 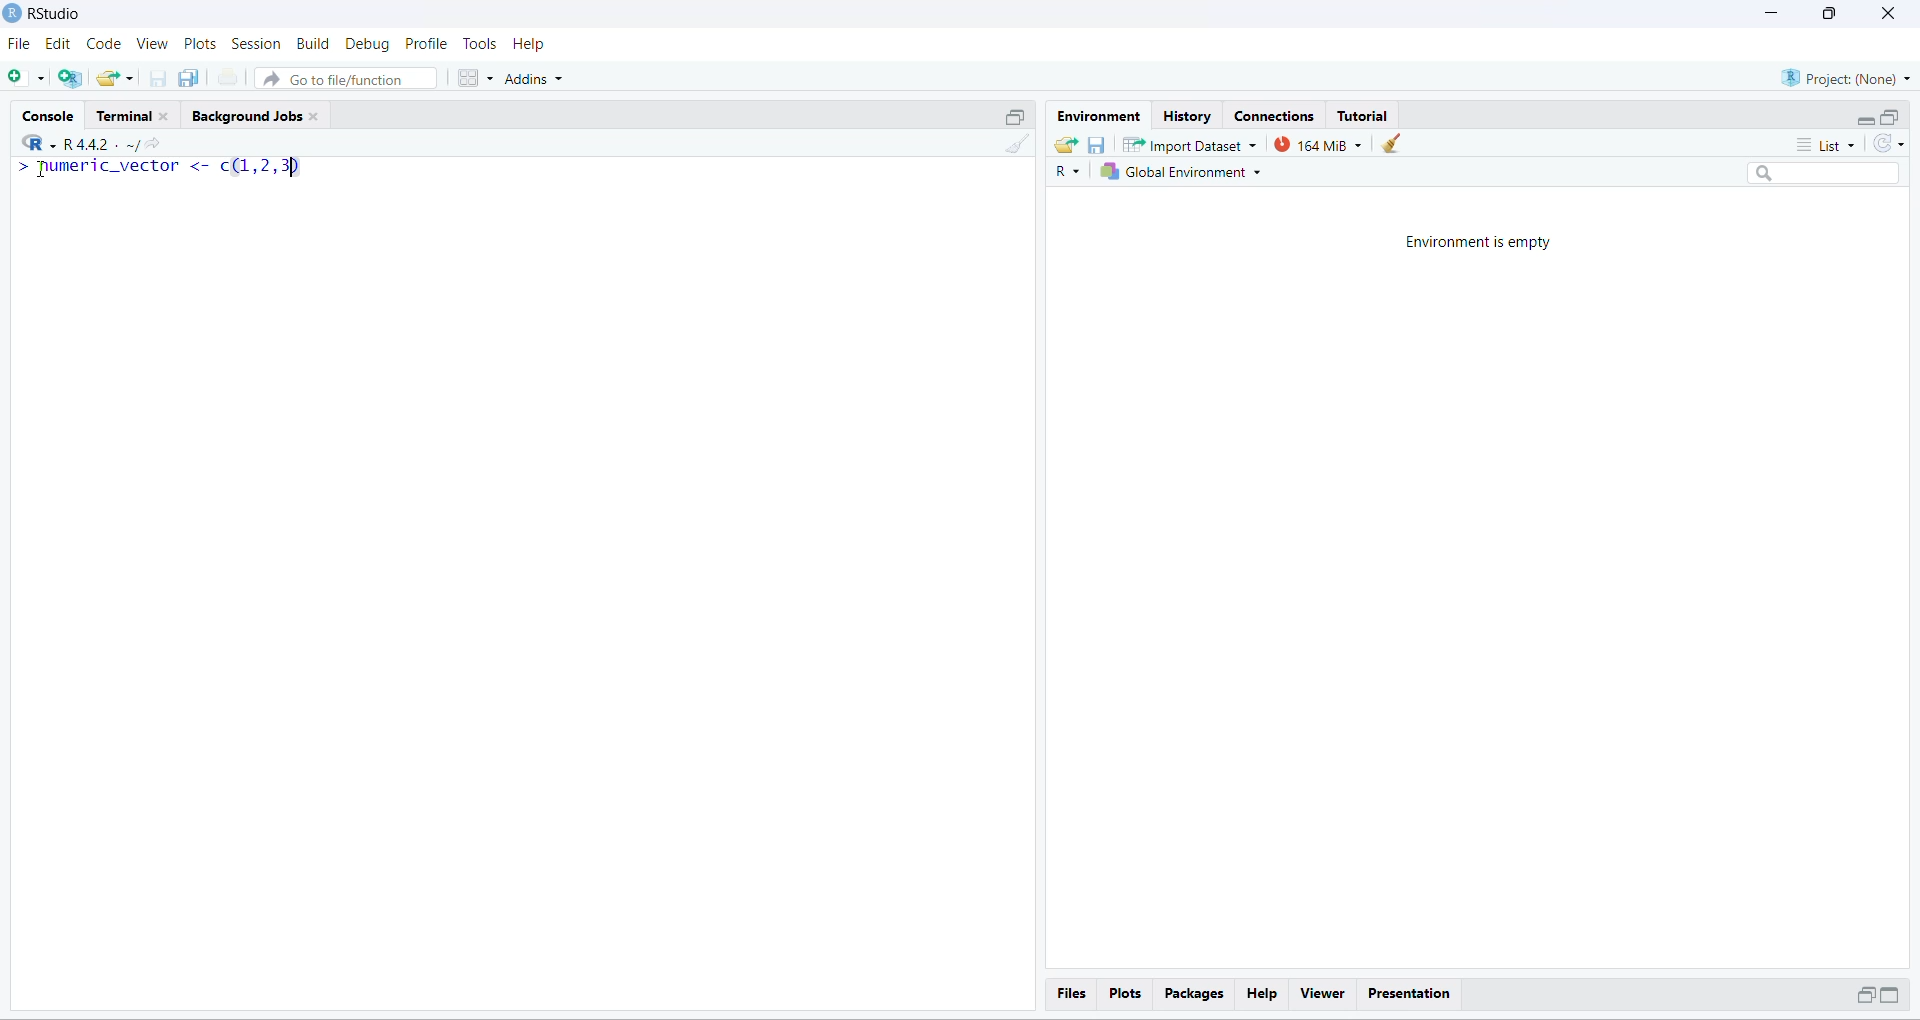 What do you see at coordinates (1323, 994) in the screenshot?
I see `Viewer` at bounding box center [1323, 994].